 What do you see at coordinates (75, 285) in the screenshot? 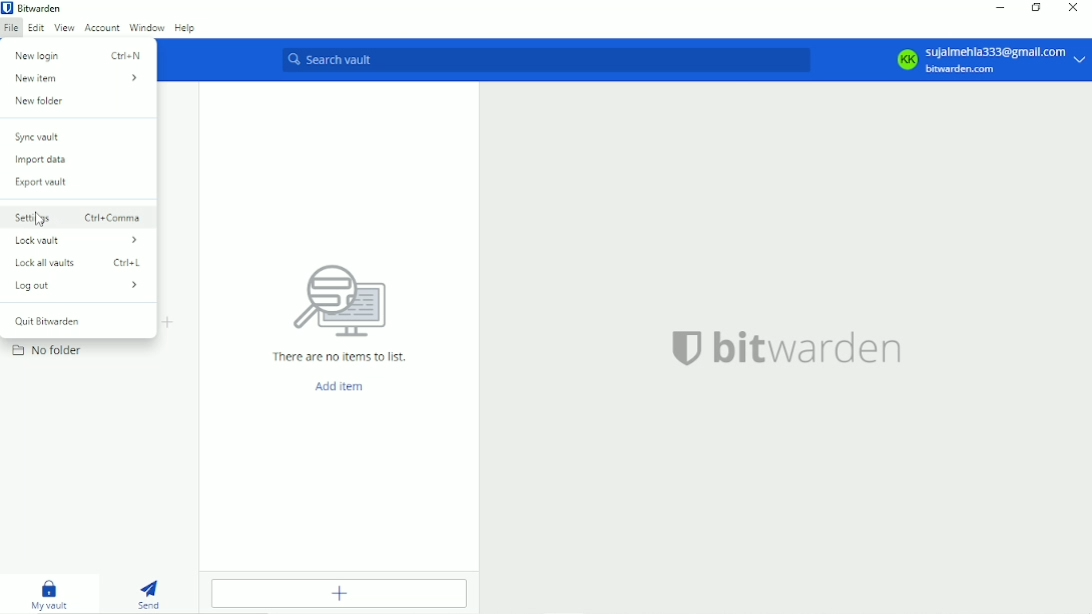
I see `Log out` at bounding box center [75, 285].